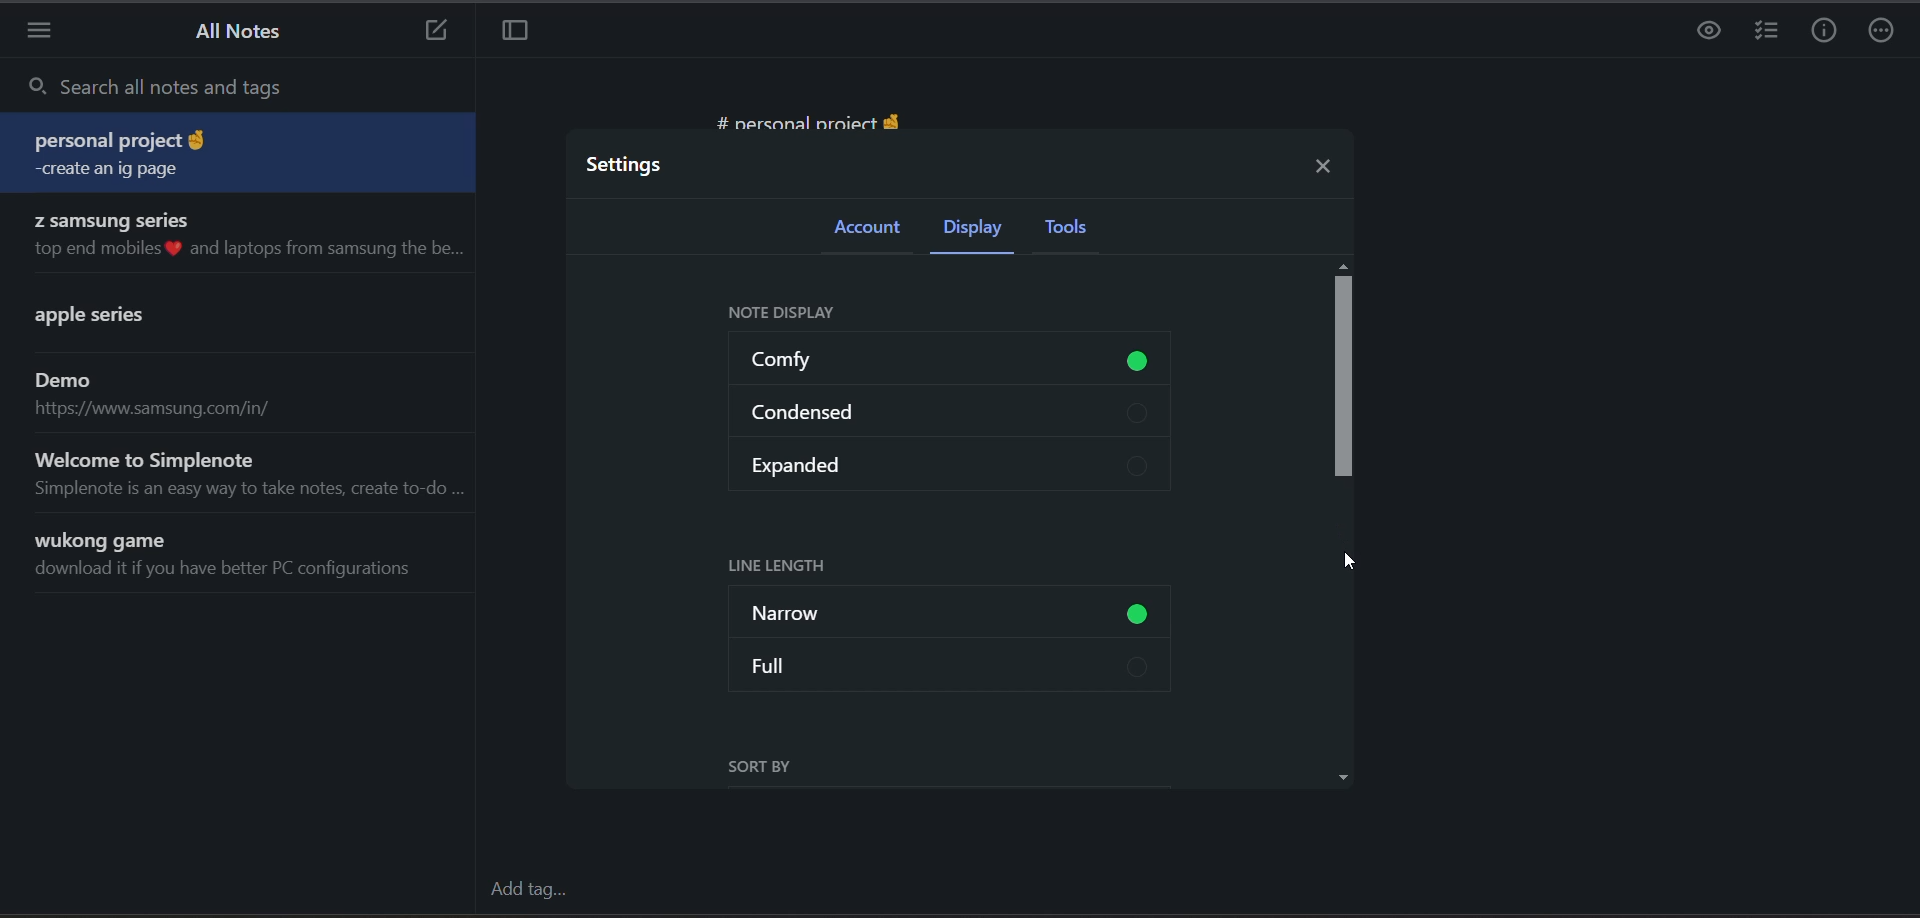 The image size is (1920, 918). What do you see at coordinates (43, 36) in the screenshot?
I see `menu` at bounding box center [43, 36].